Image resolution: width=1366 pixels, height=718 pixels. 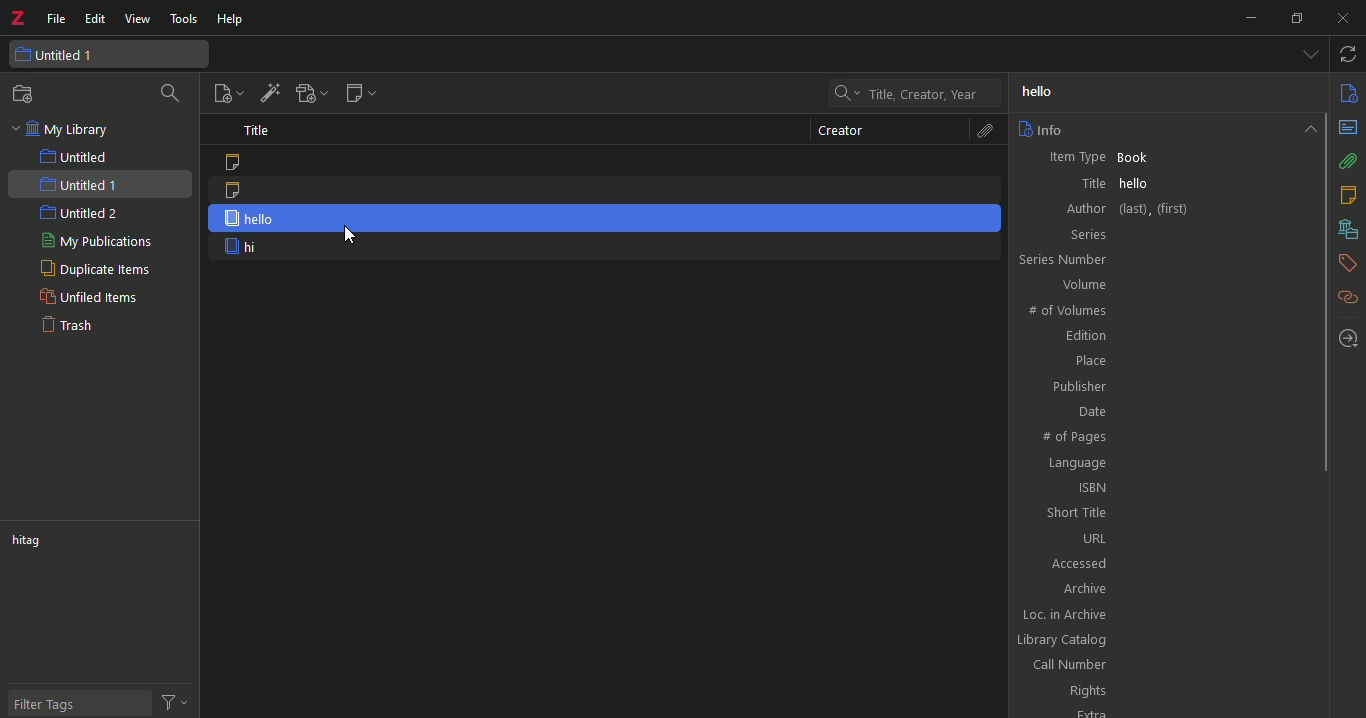 I want to click on z, so click(x=20, y=21).